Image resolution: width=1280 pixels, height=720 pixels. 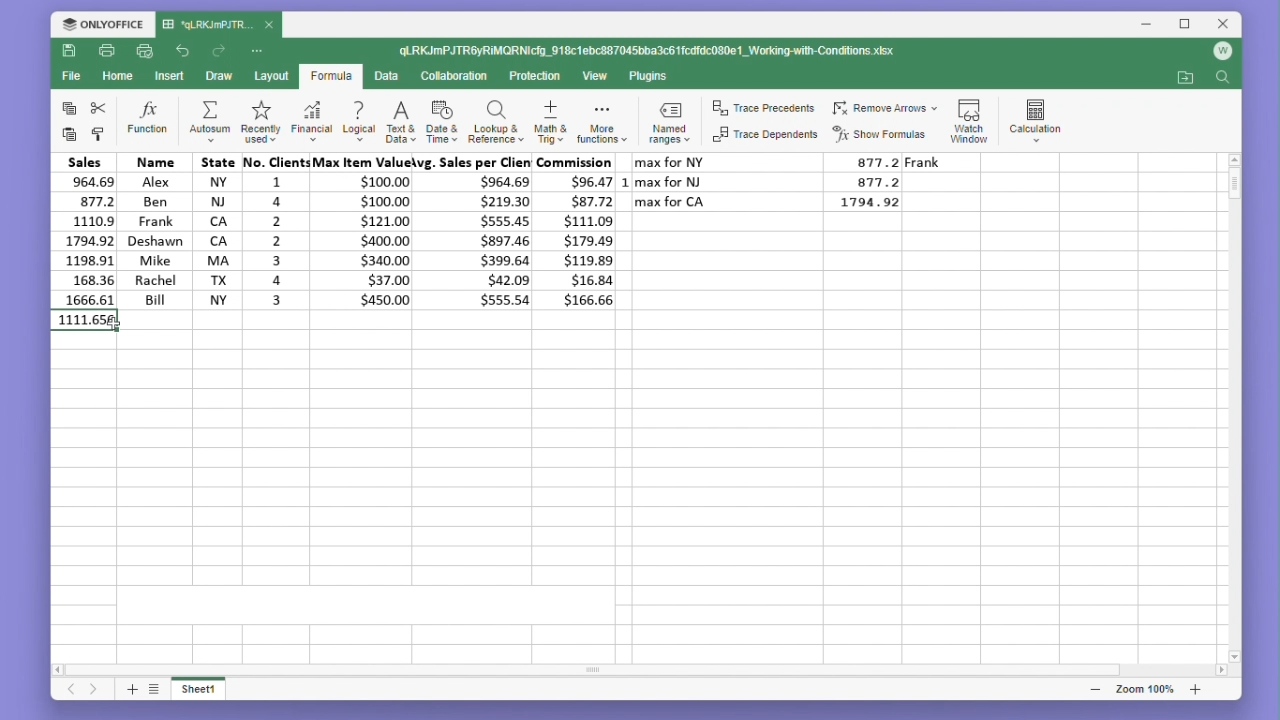 What do you see at coordinates (770, 181) in the screenshot?
I see `max for NJ 877.2` at bounding box center [770, 181].